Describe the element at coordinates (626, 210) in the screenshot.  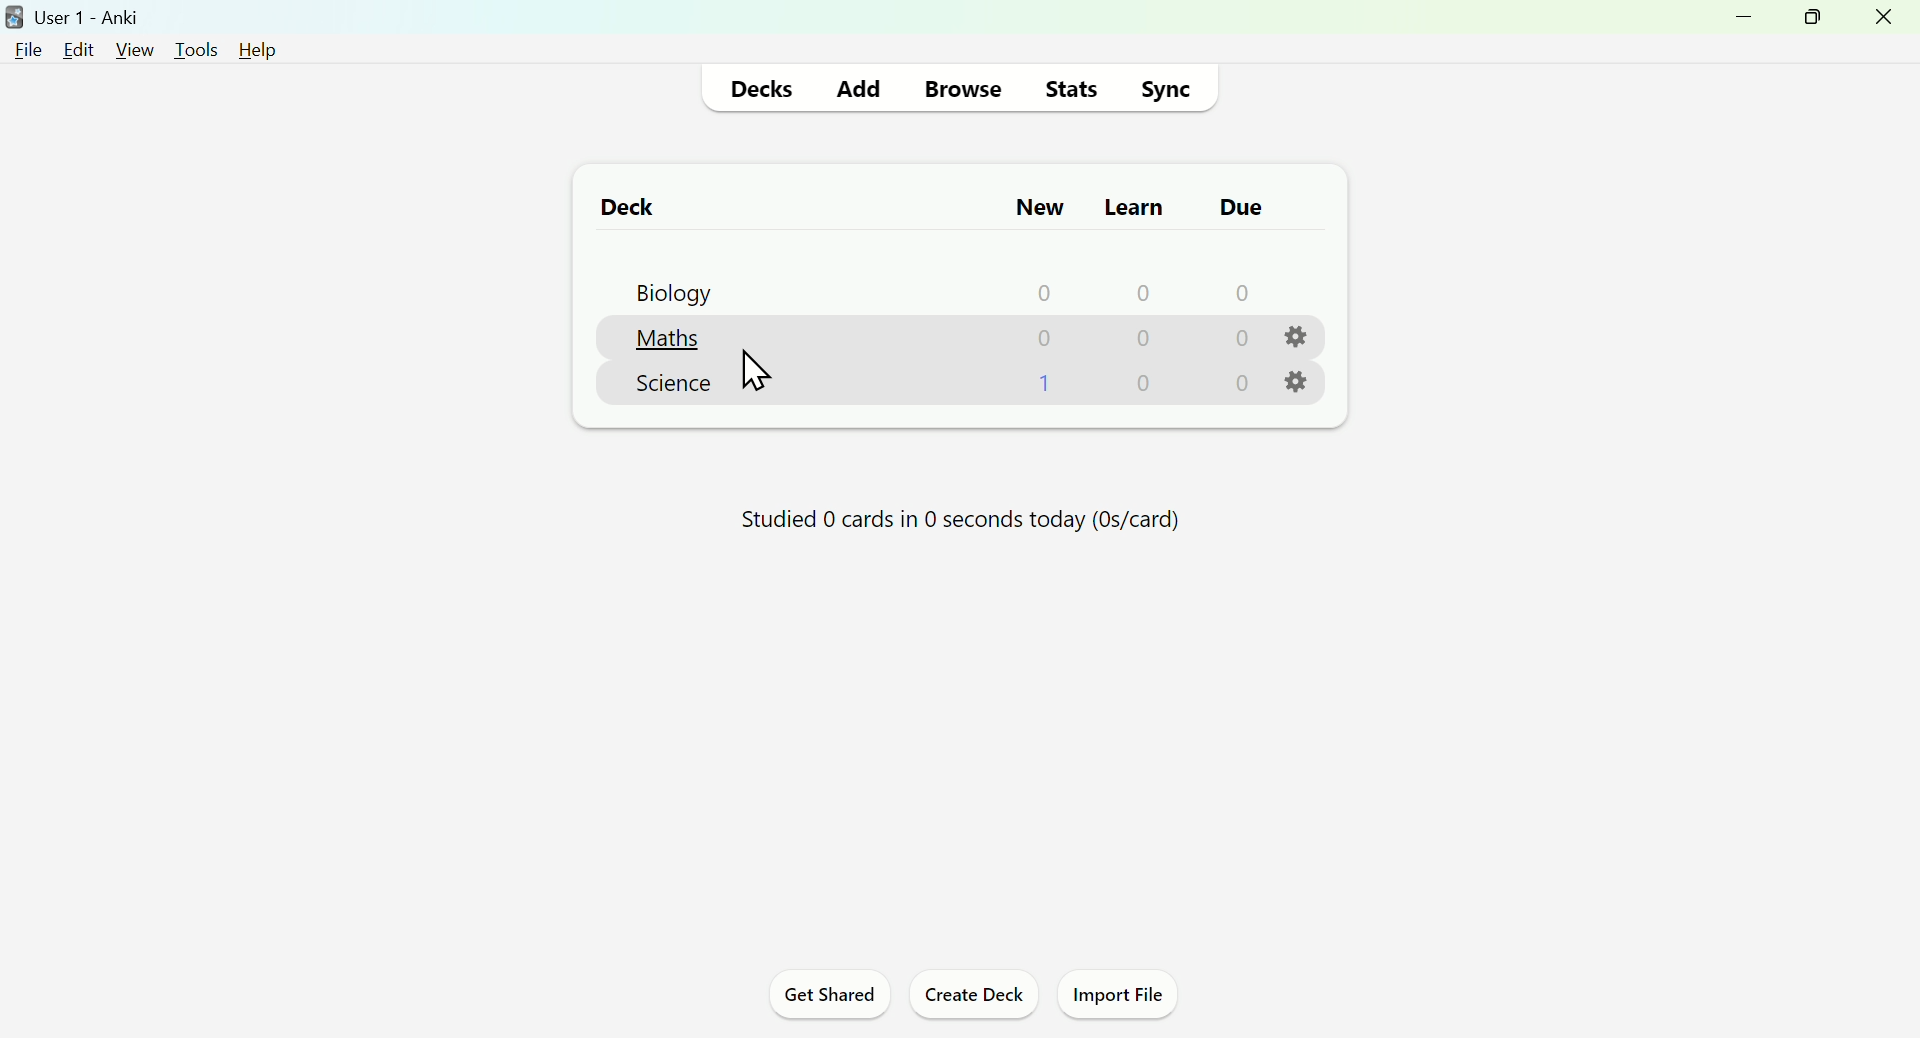
I see `Deck` at that location.